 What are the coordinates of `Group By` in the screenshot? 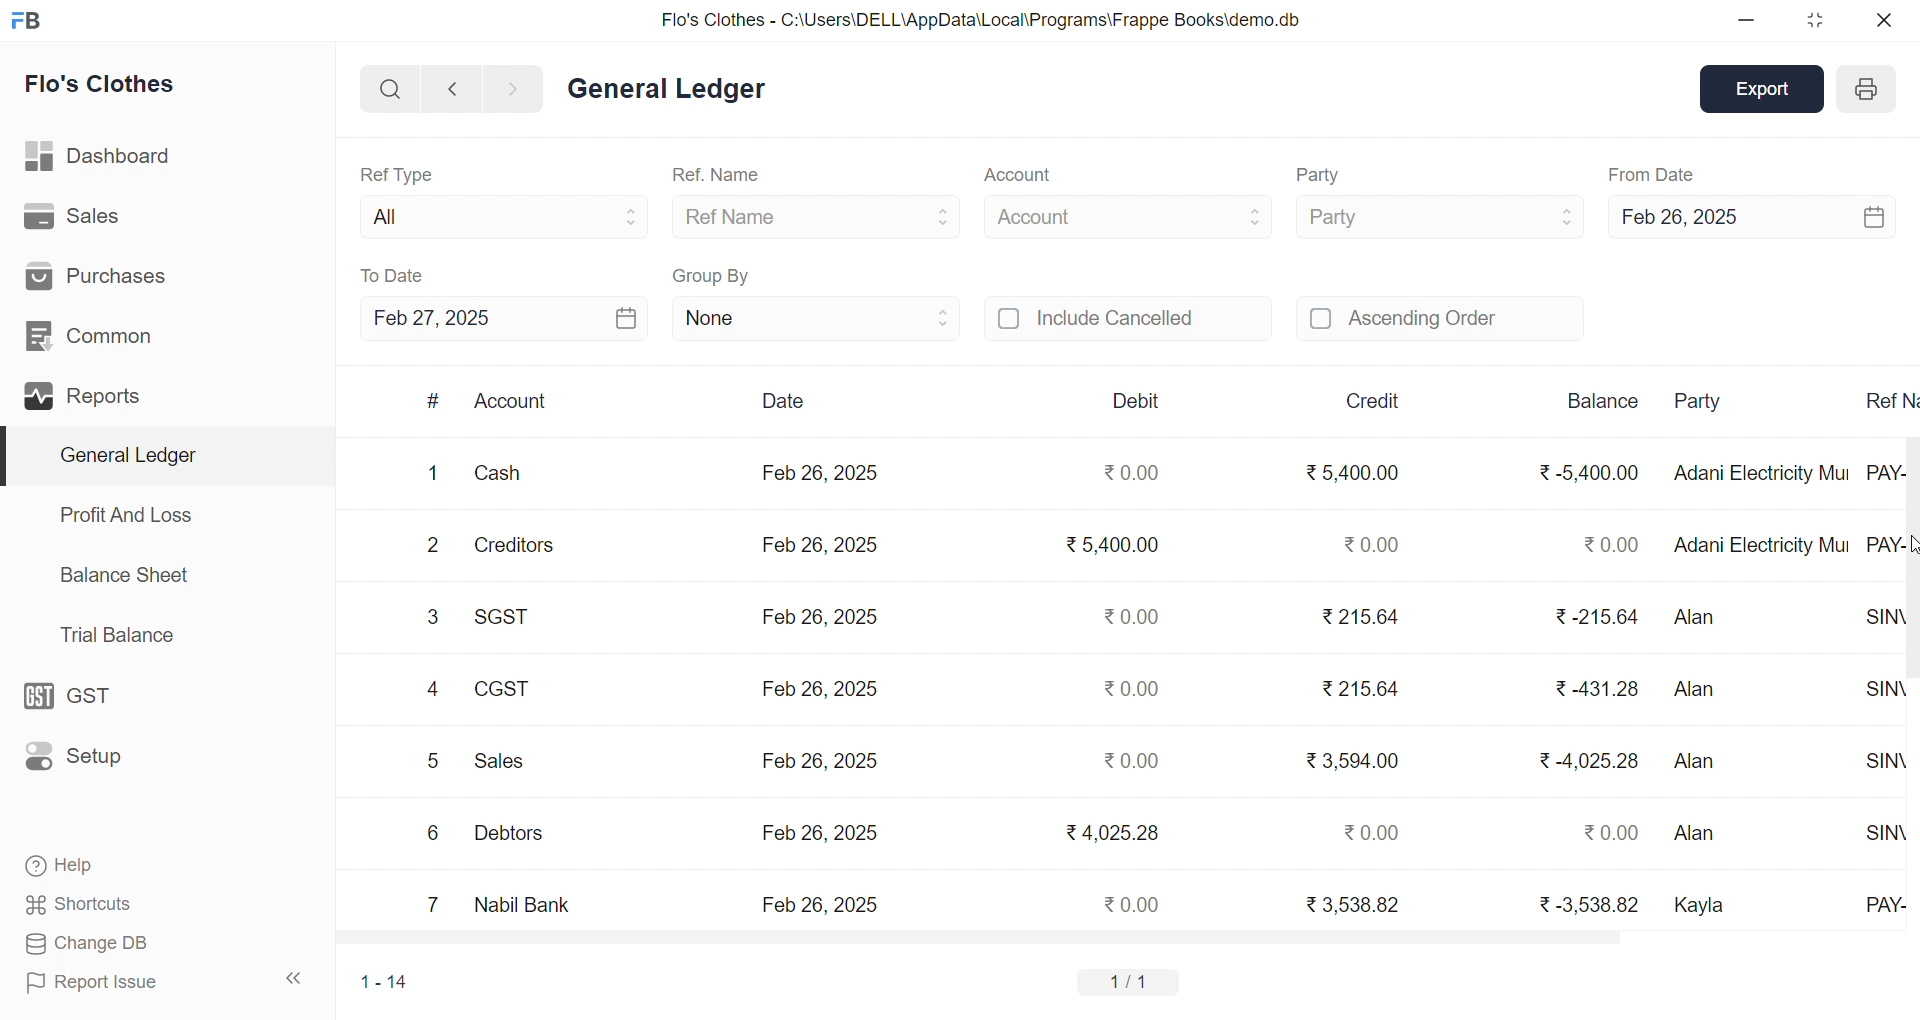 It's located at (712, 273).